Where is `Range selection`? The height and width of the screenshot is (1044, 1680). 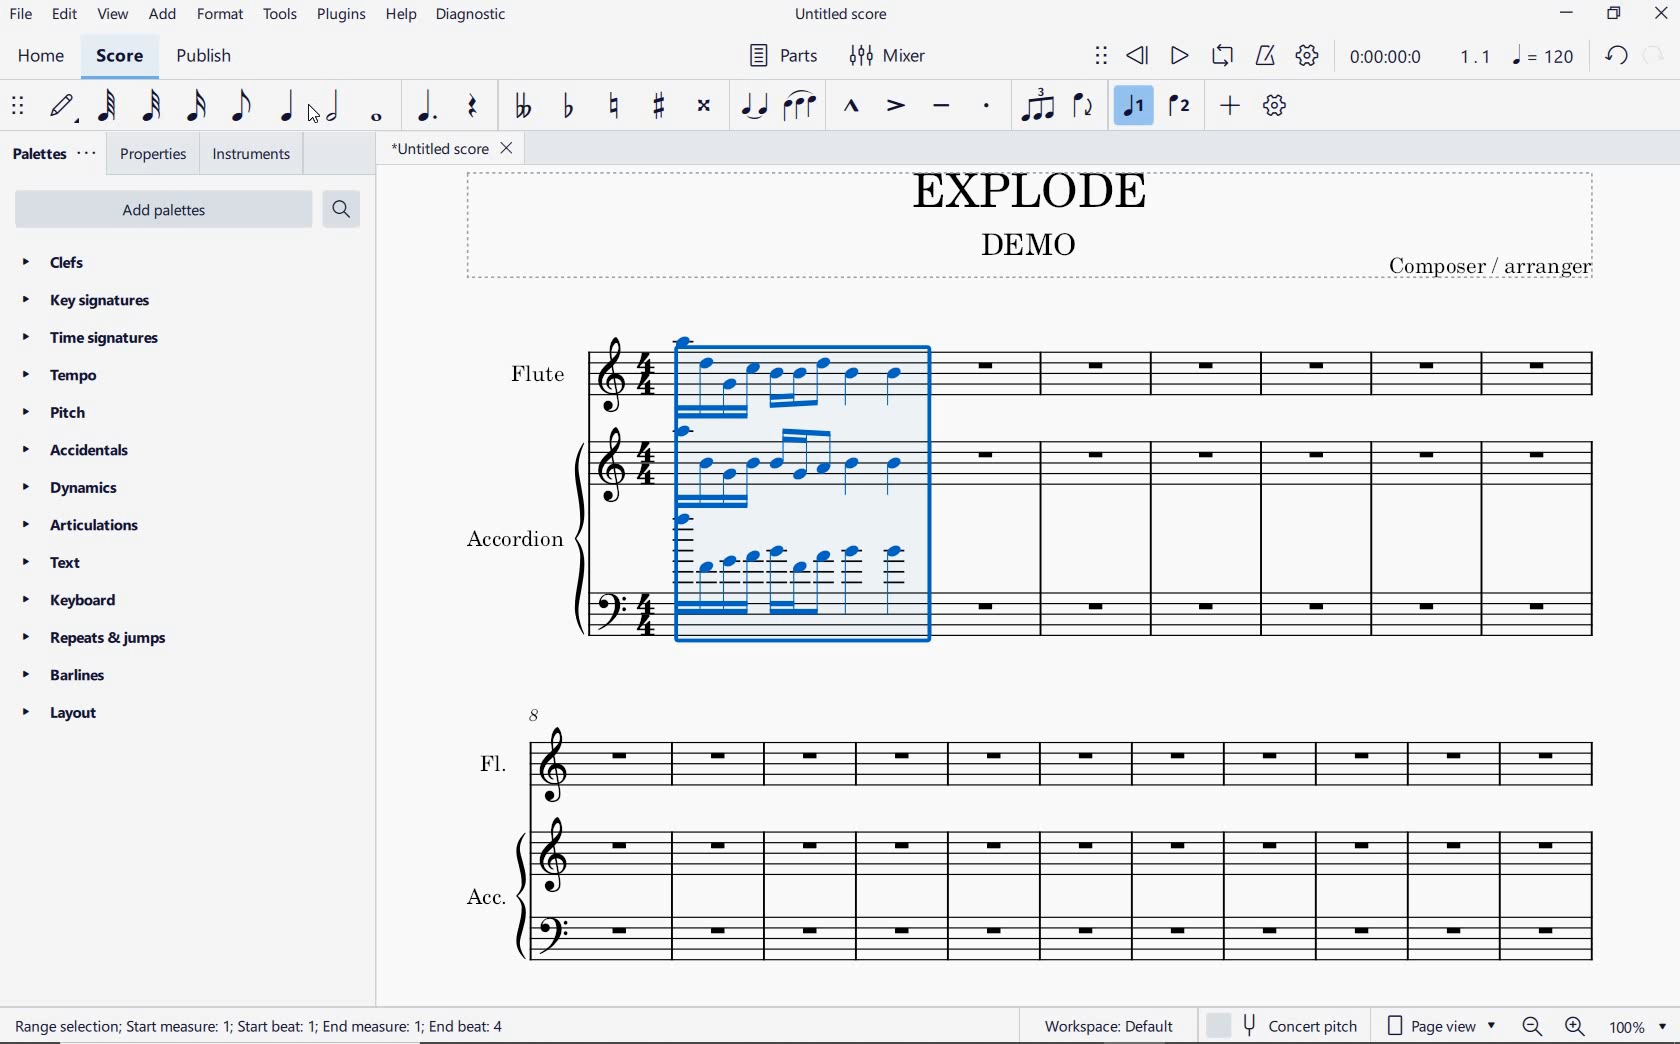 Range selection is located at coordinates (262, 1029).